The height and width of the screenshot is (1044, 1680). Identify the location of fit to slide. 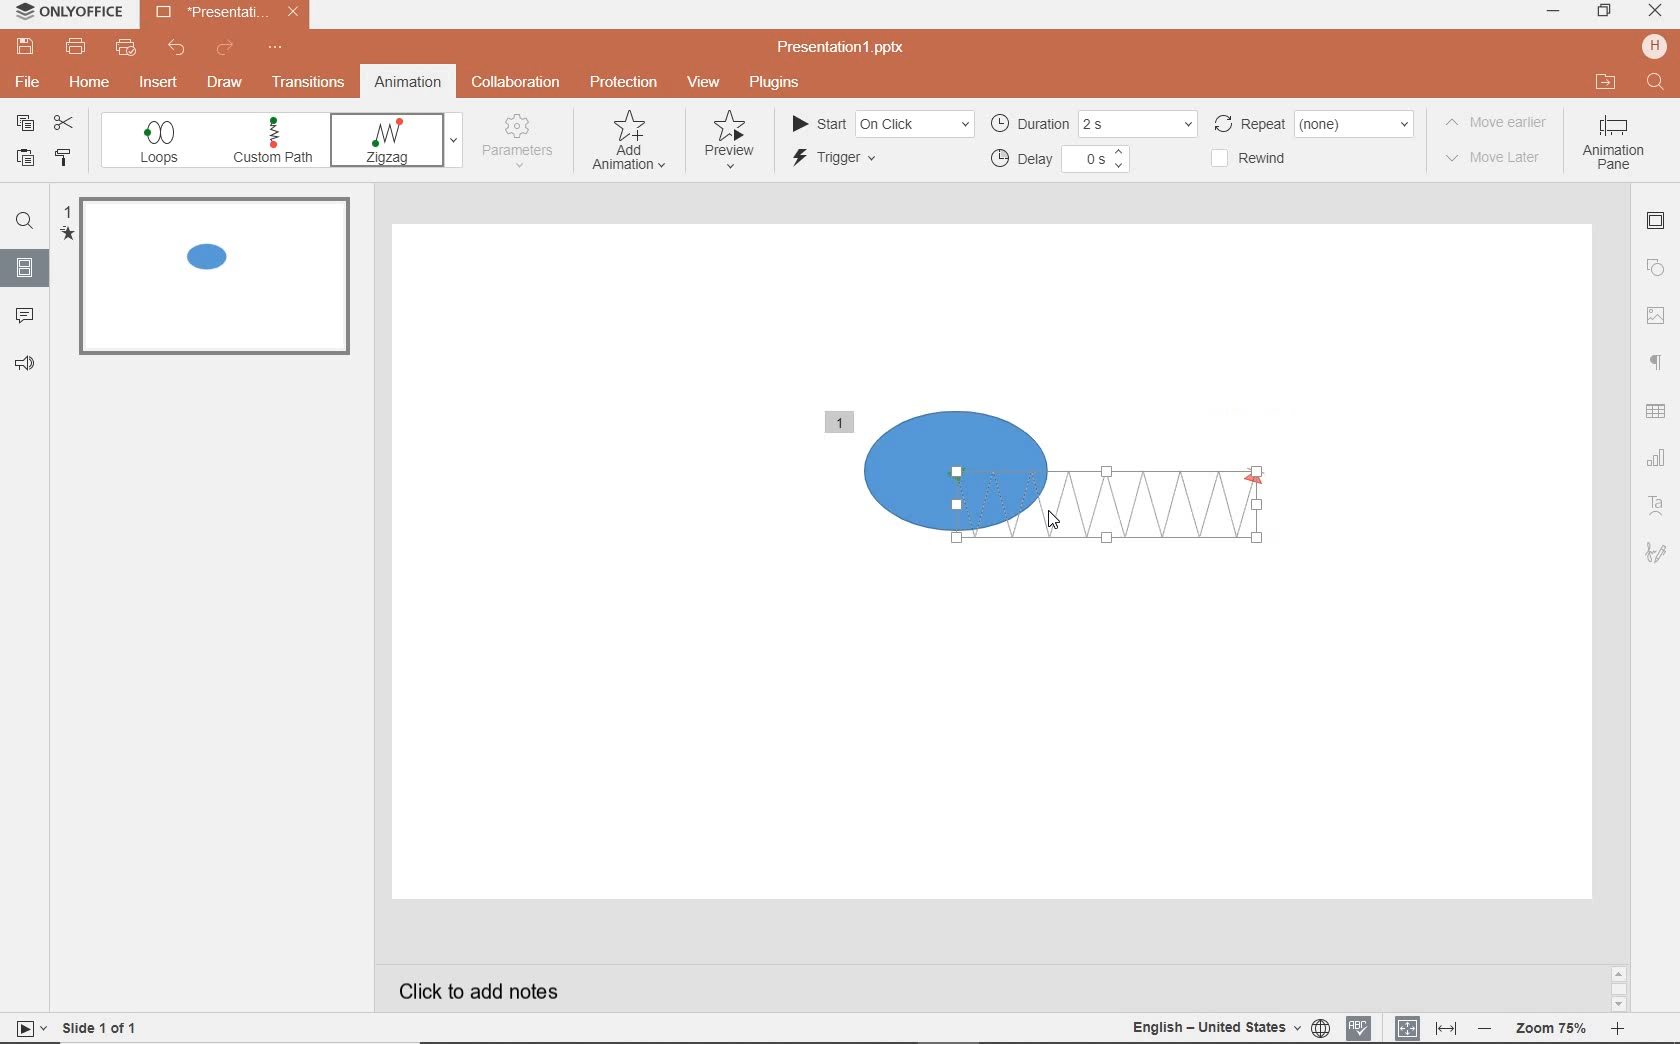
(1408, 1024).